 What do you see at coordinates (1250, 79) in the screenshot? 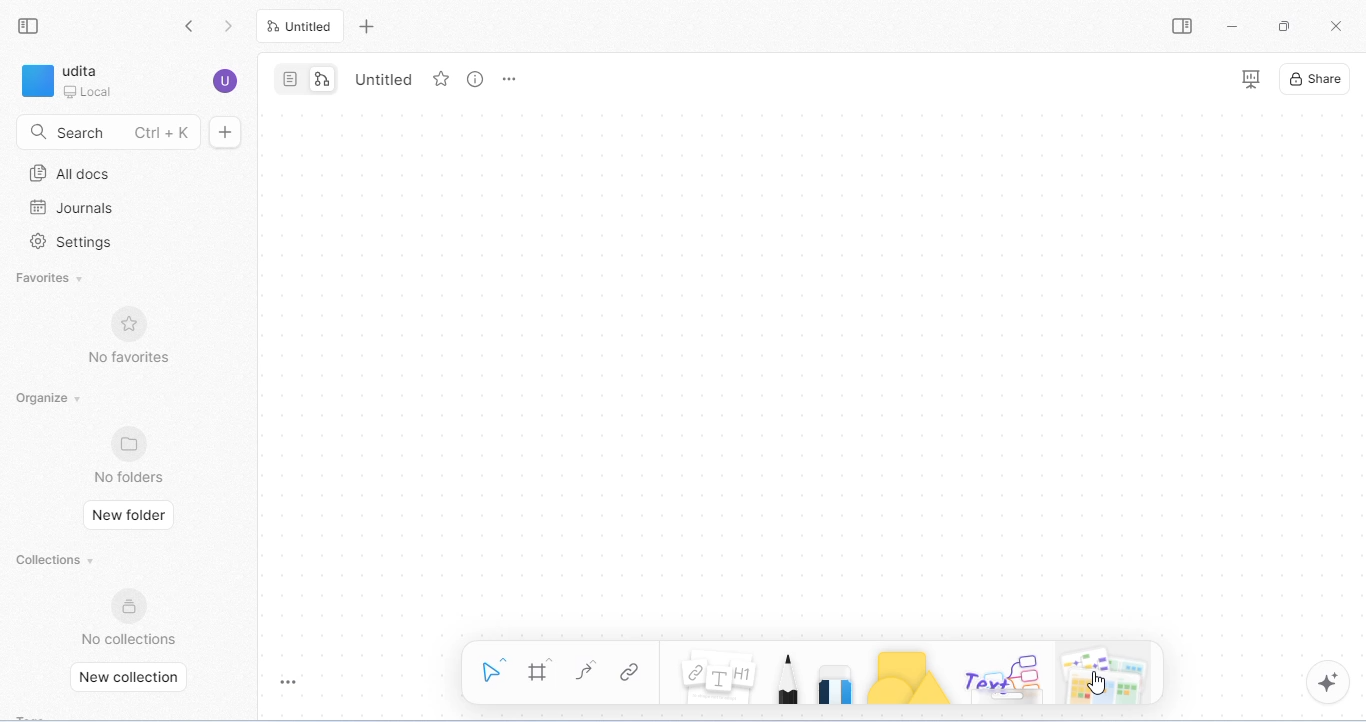
I see `presentation` at bounding box center [1250, 79].